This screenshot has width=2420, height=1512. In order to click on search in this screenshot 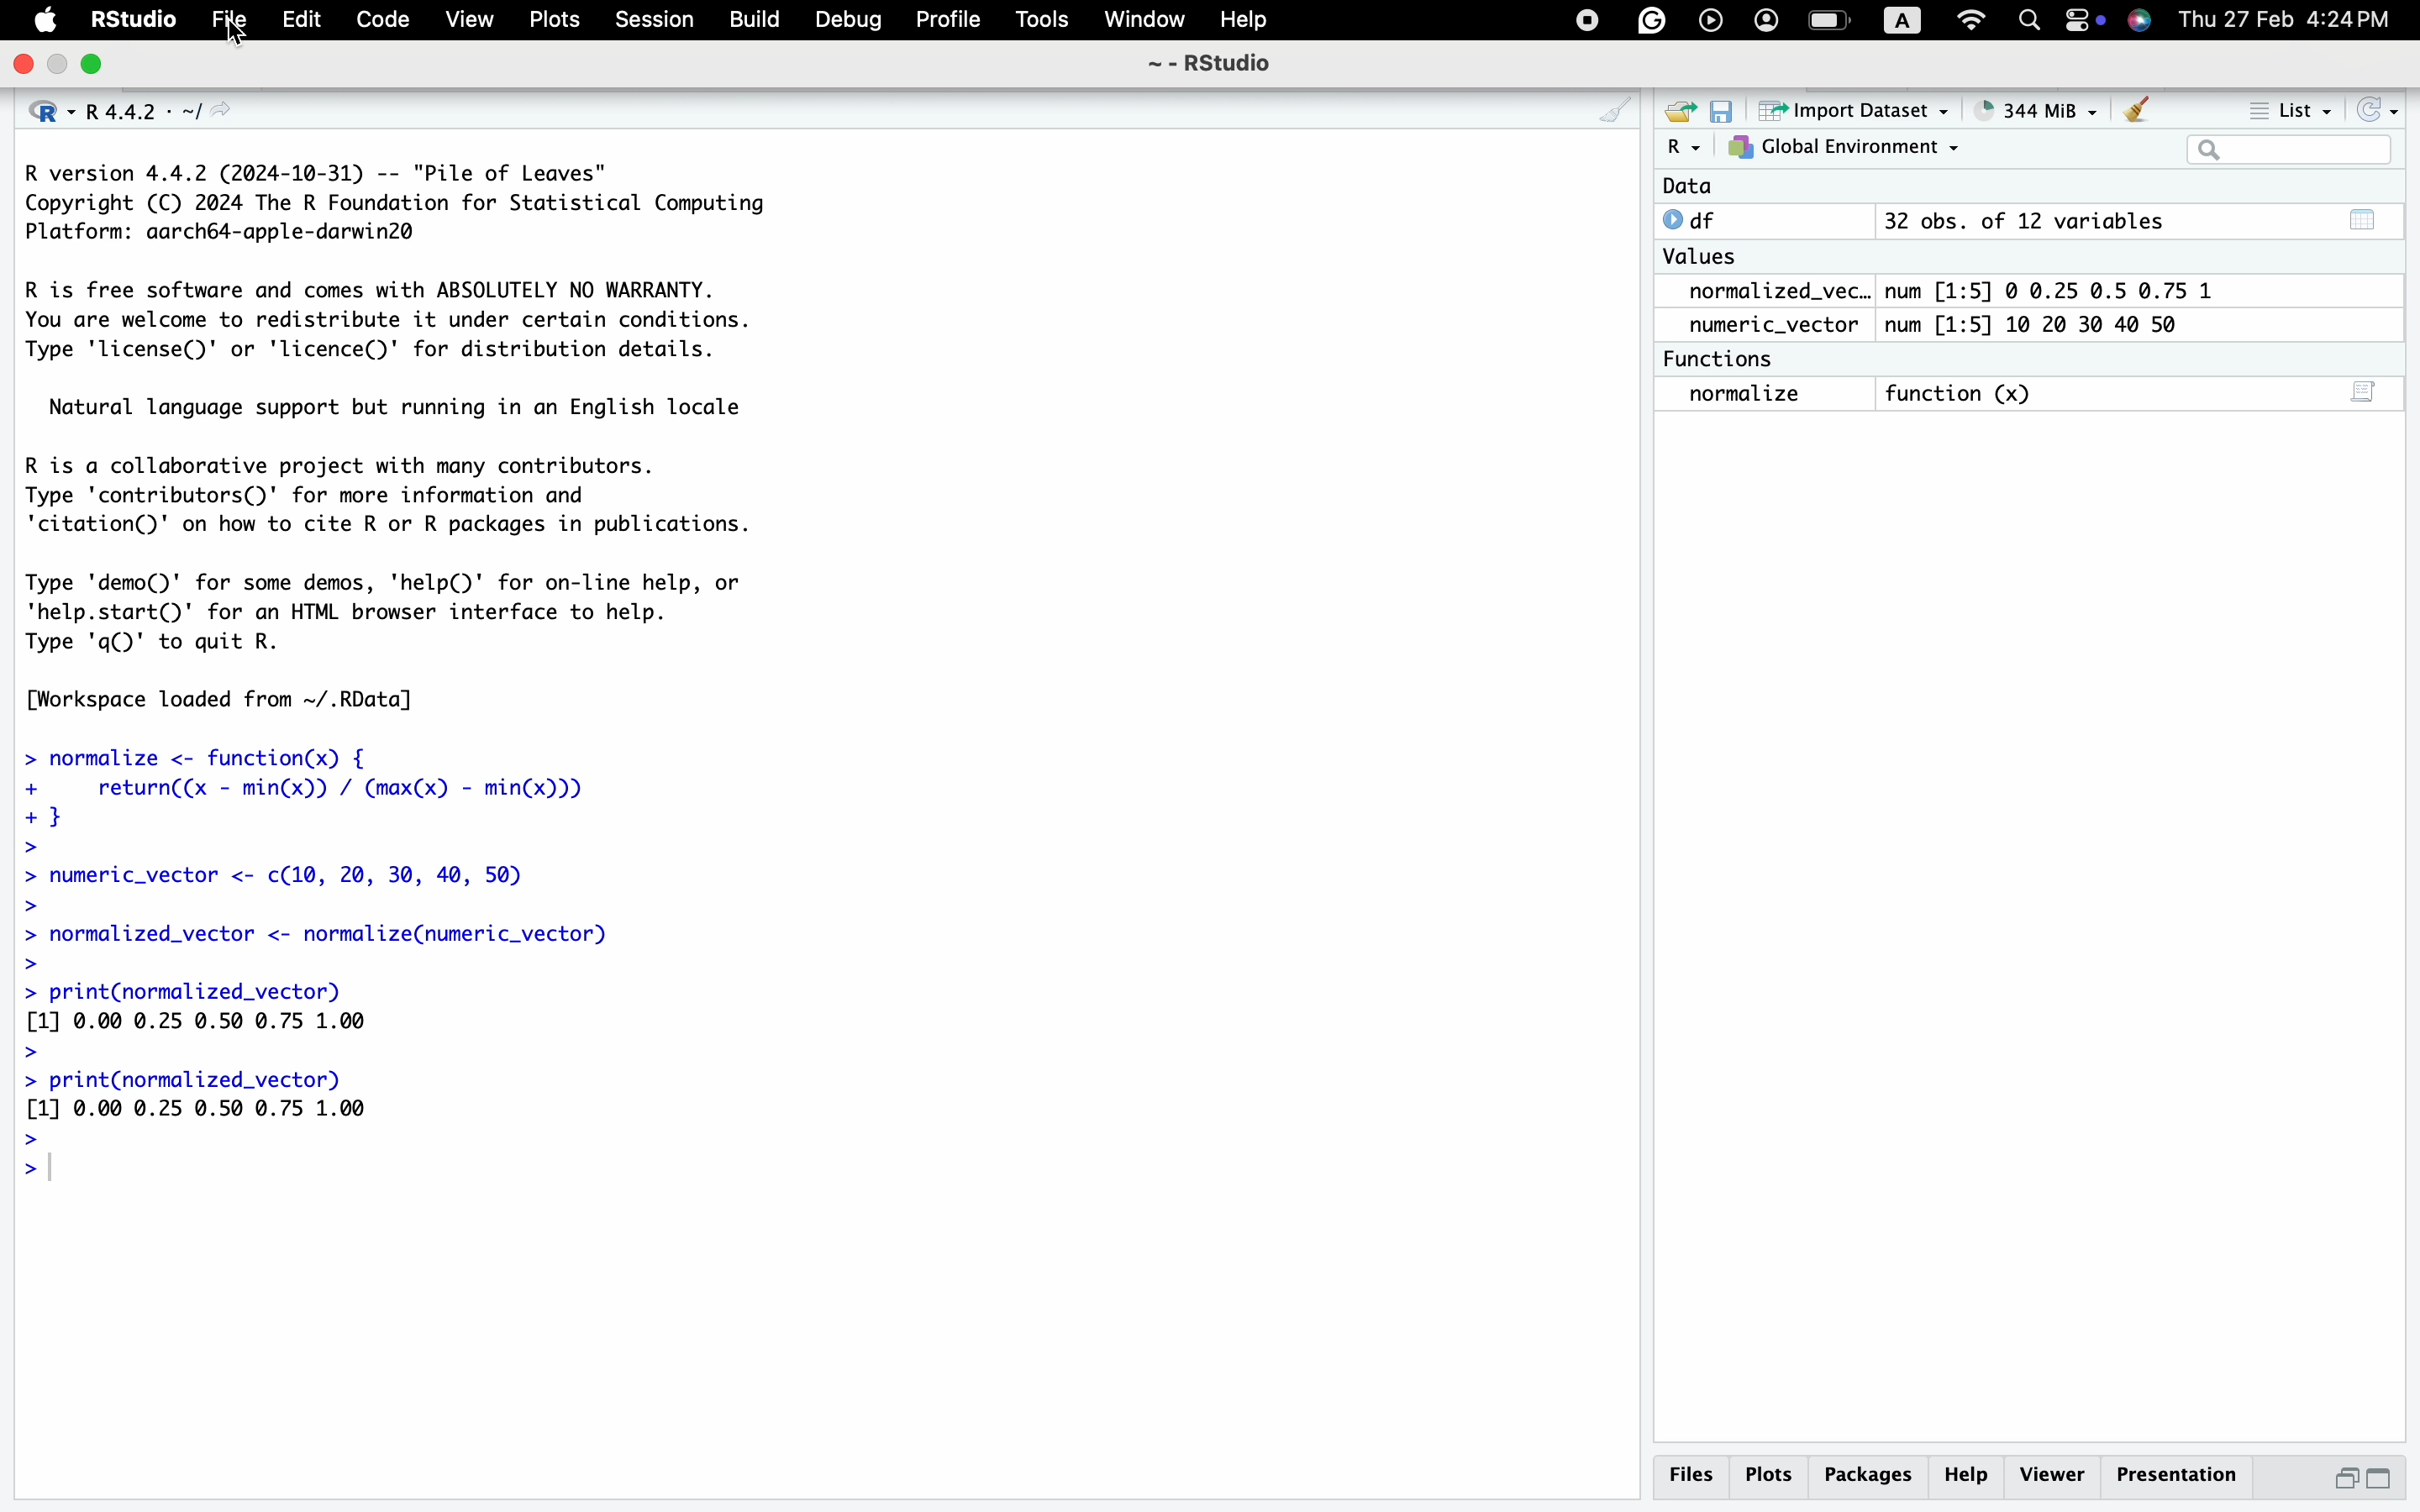, I will do `click(2028, 23)`.